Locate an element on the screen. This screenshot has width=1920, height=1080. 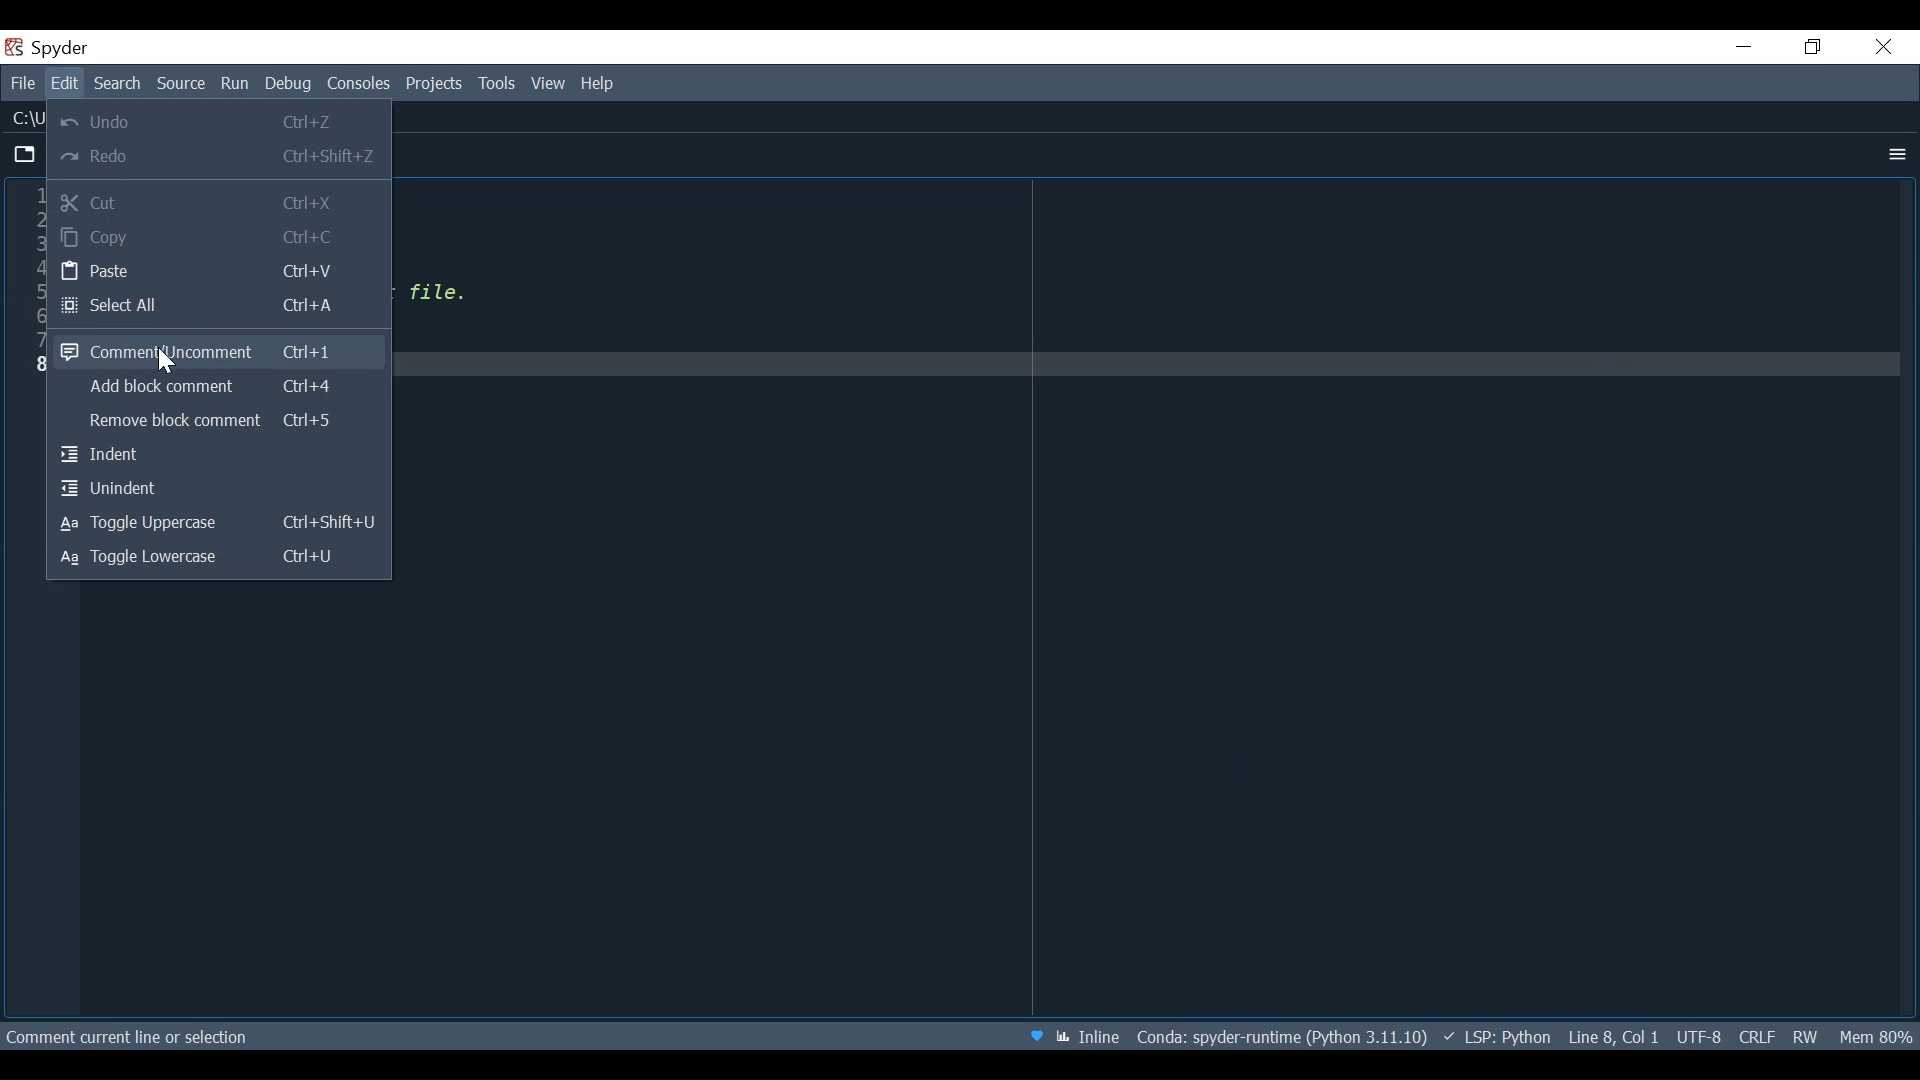
File EQL Status is located at coordinates (1756, 1036).